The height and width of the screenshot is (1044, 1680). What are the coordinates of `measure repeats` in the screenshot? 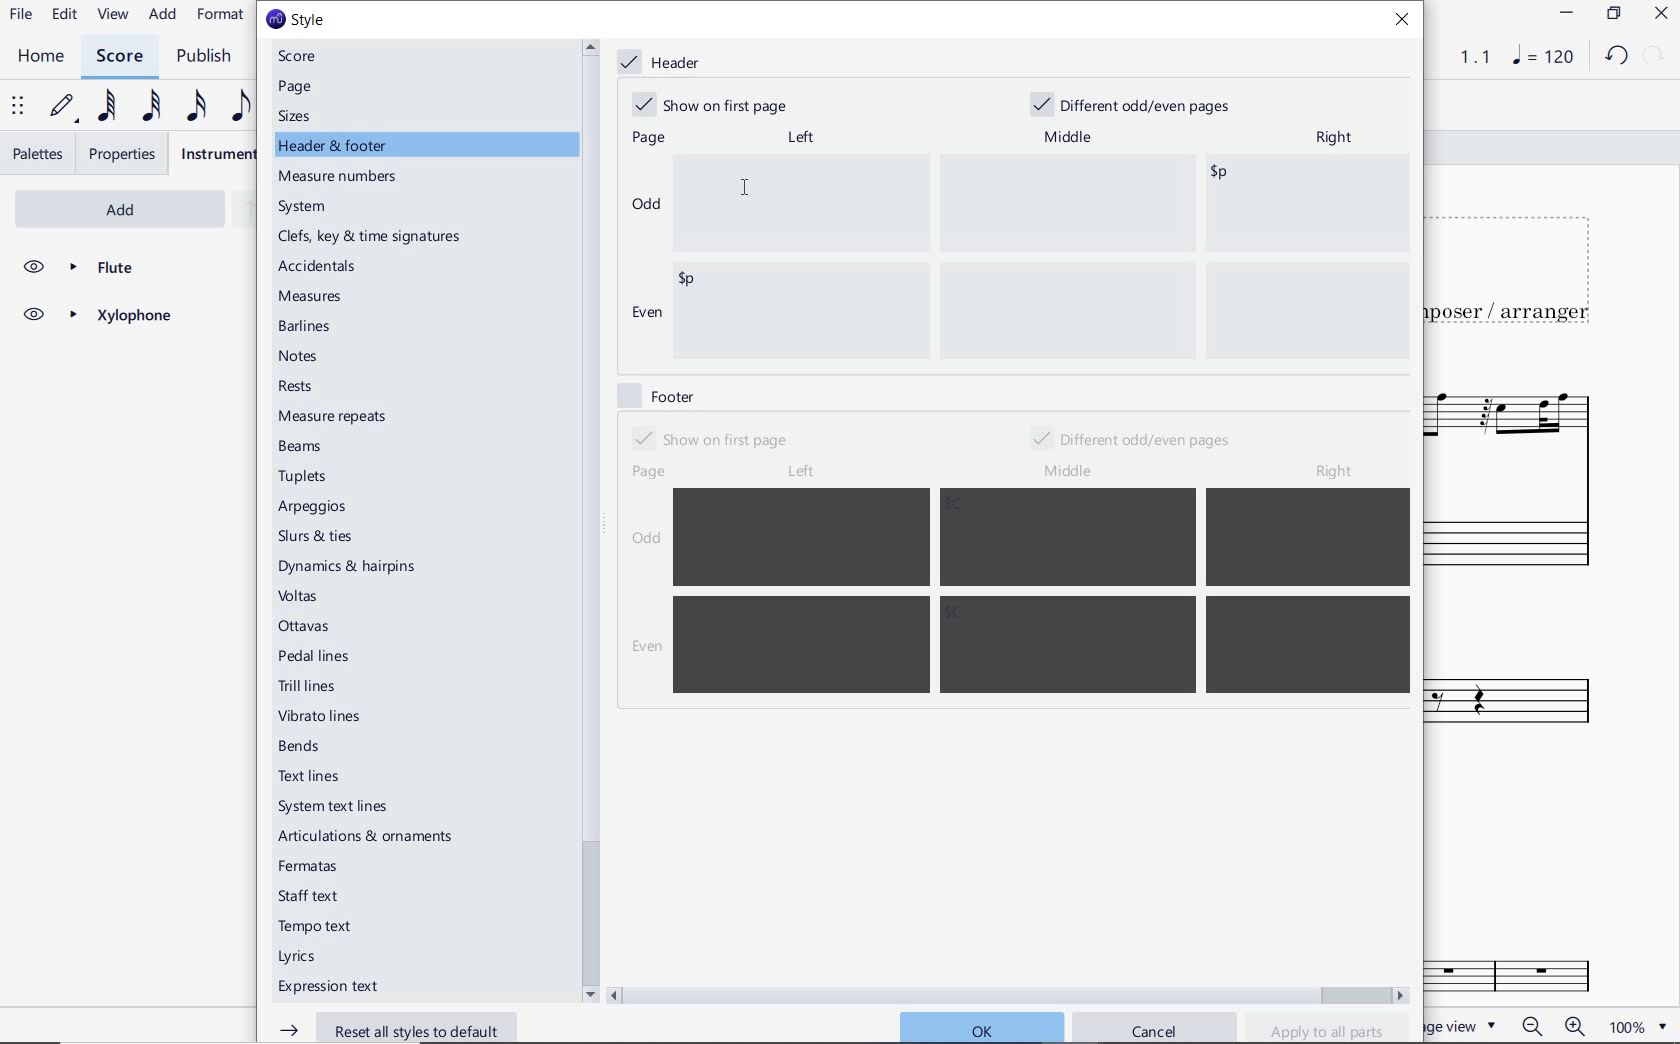 It's located at (333, 416).